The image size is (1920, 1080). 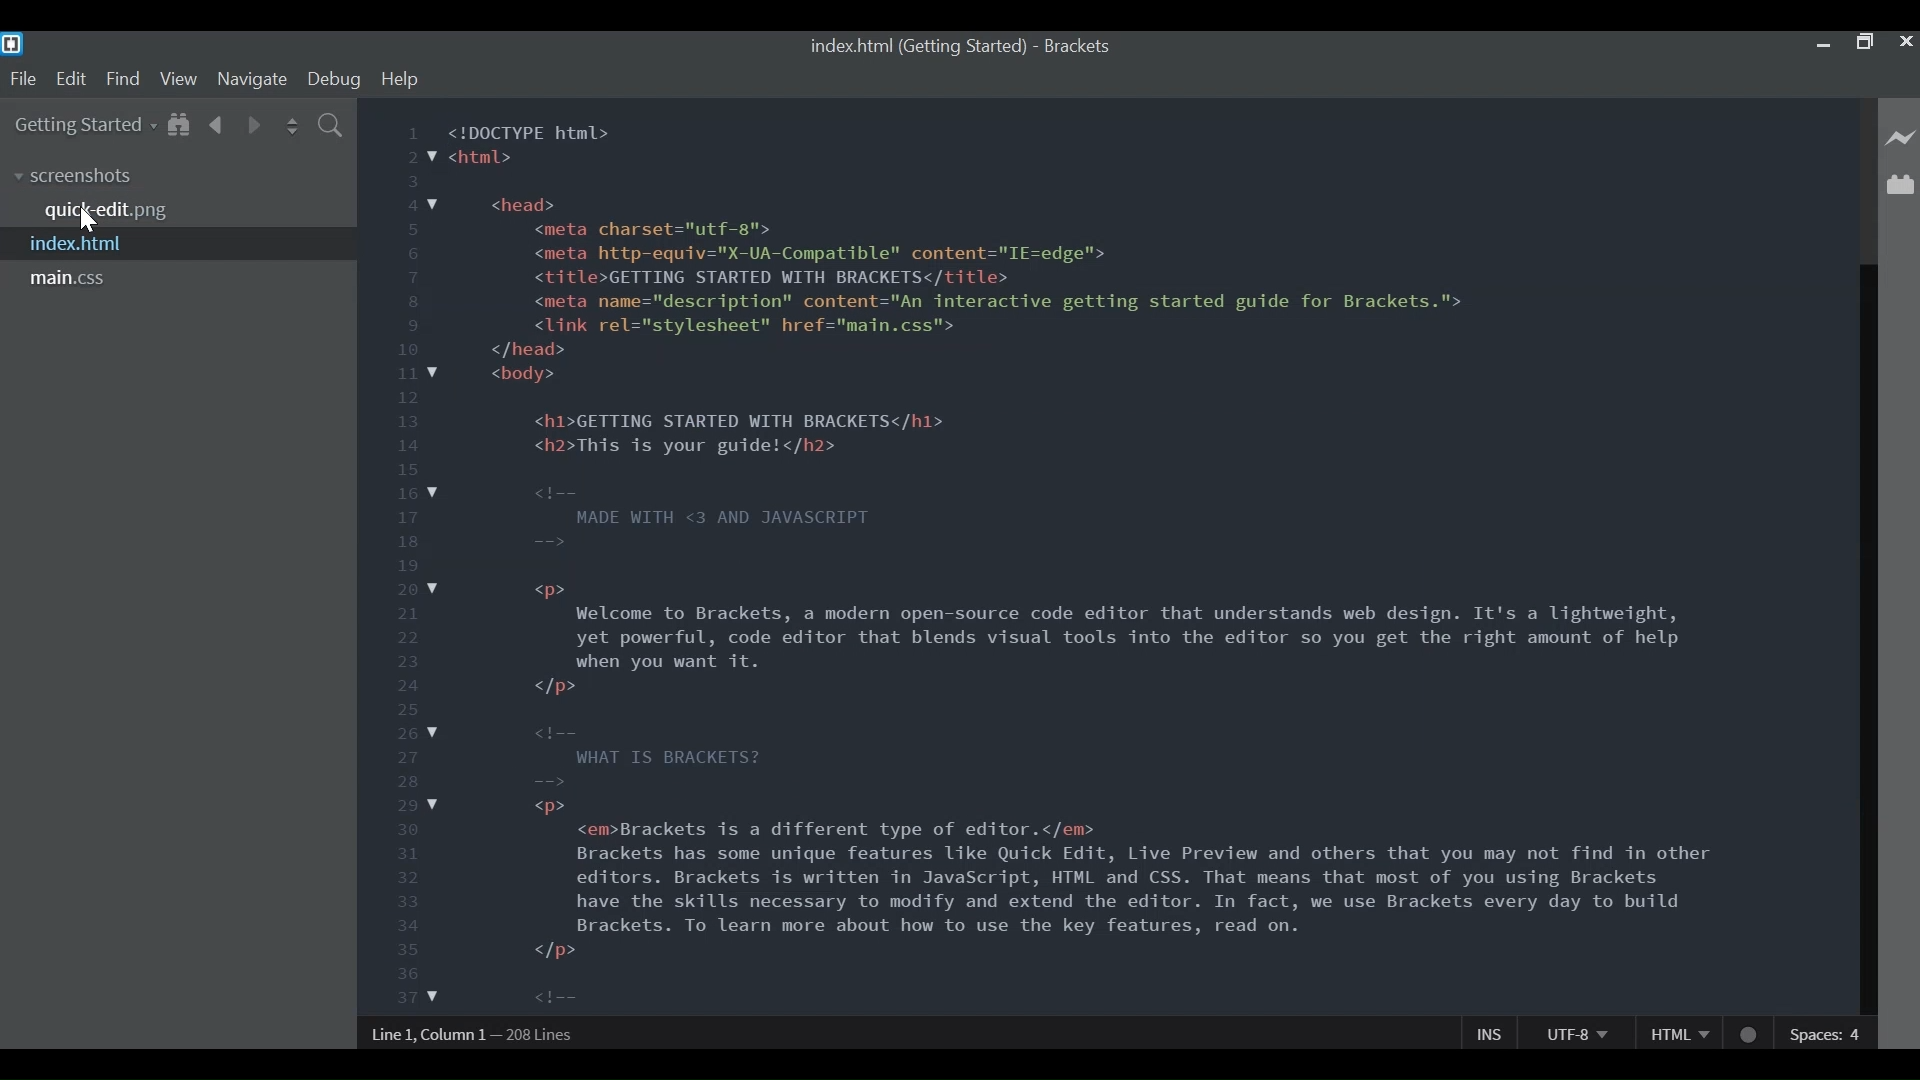 What do you see at coordinates (914, 45) in the screenshot?
I see `index.html` at bounding box center [914, 45].